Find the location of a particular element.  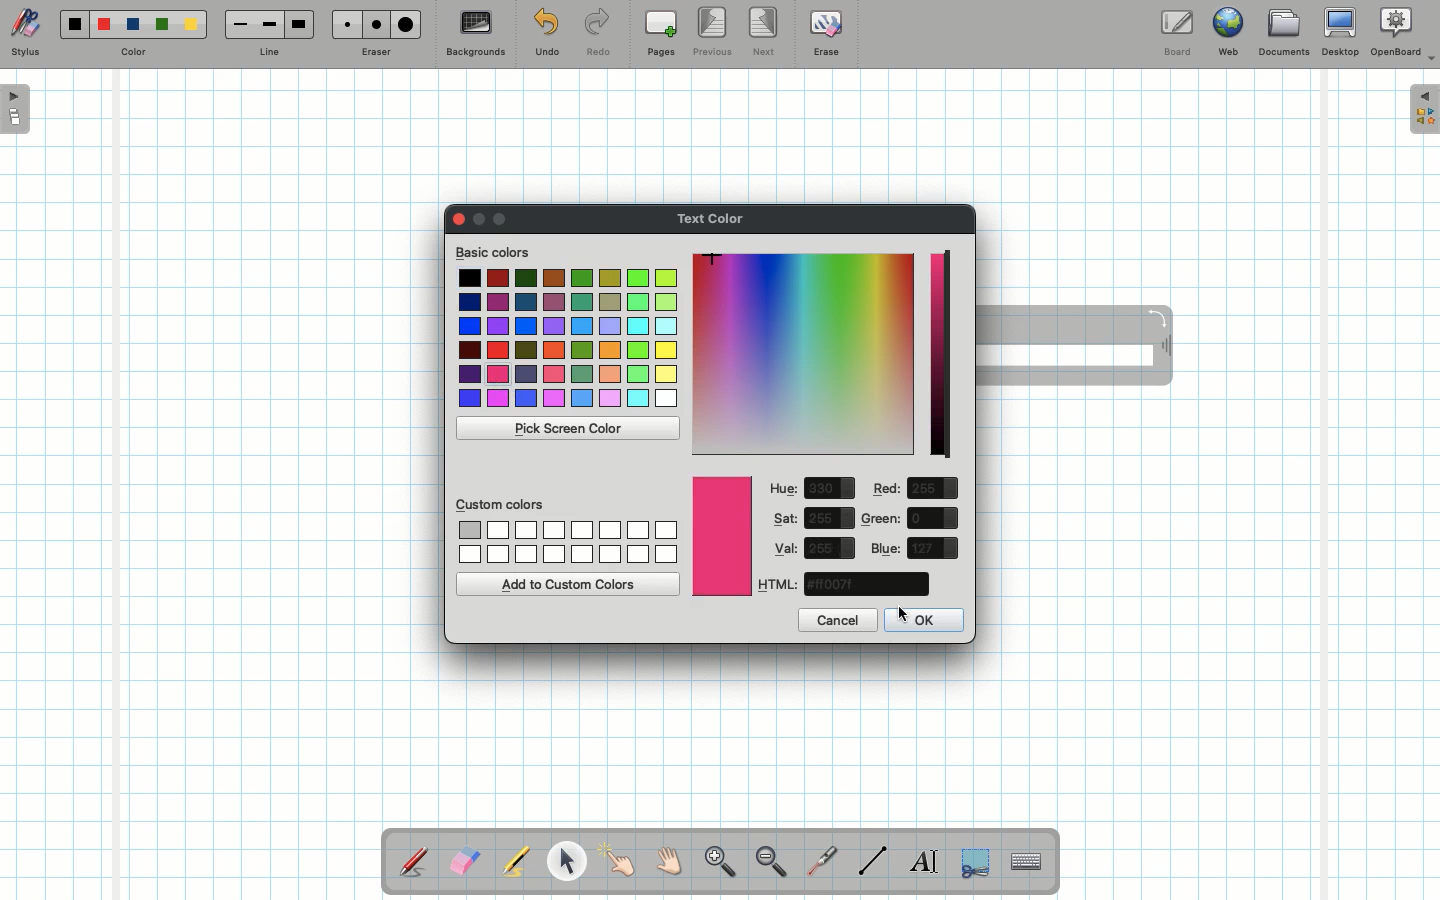

value is located at coordinates (830, 548).